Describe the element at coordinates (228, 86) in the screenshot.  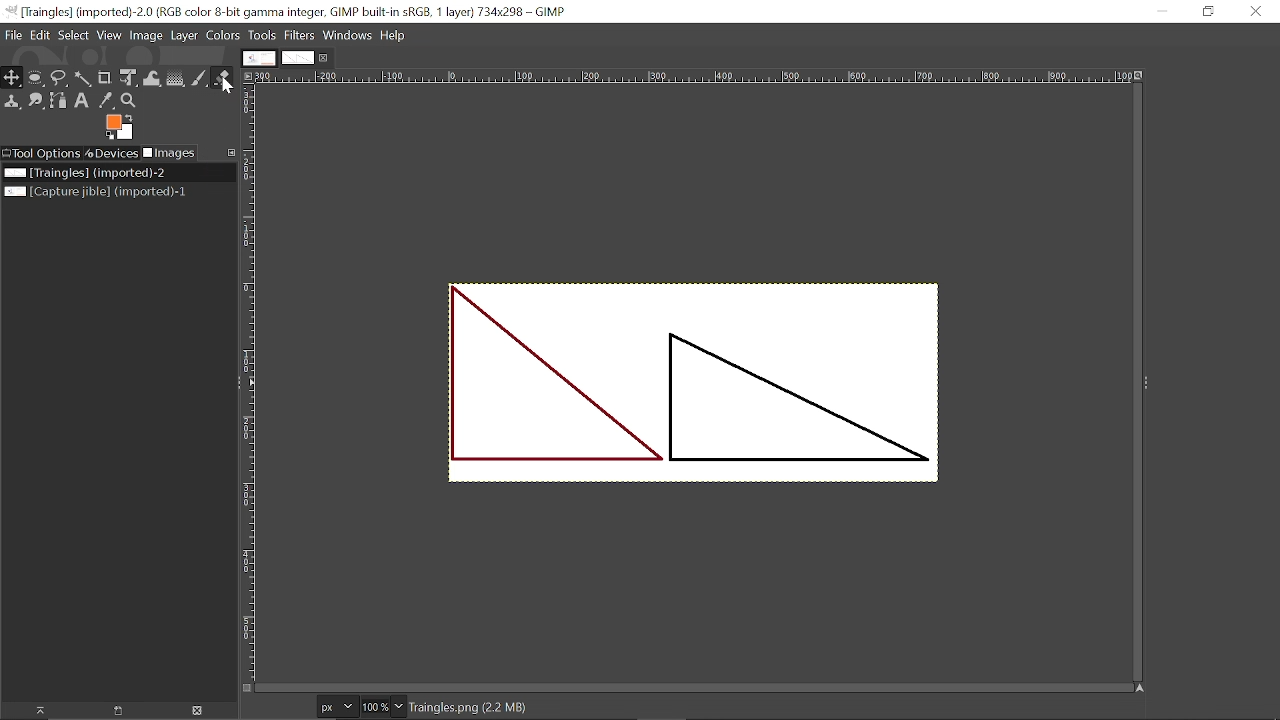
I see `cursor` at that location.